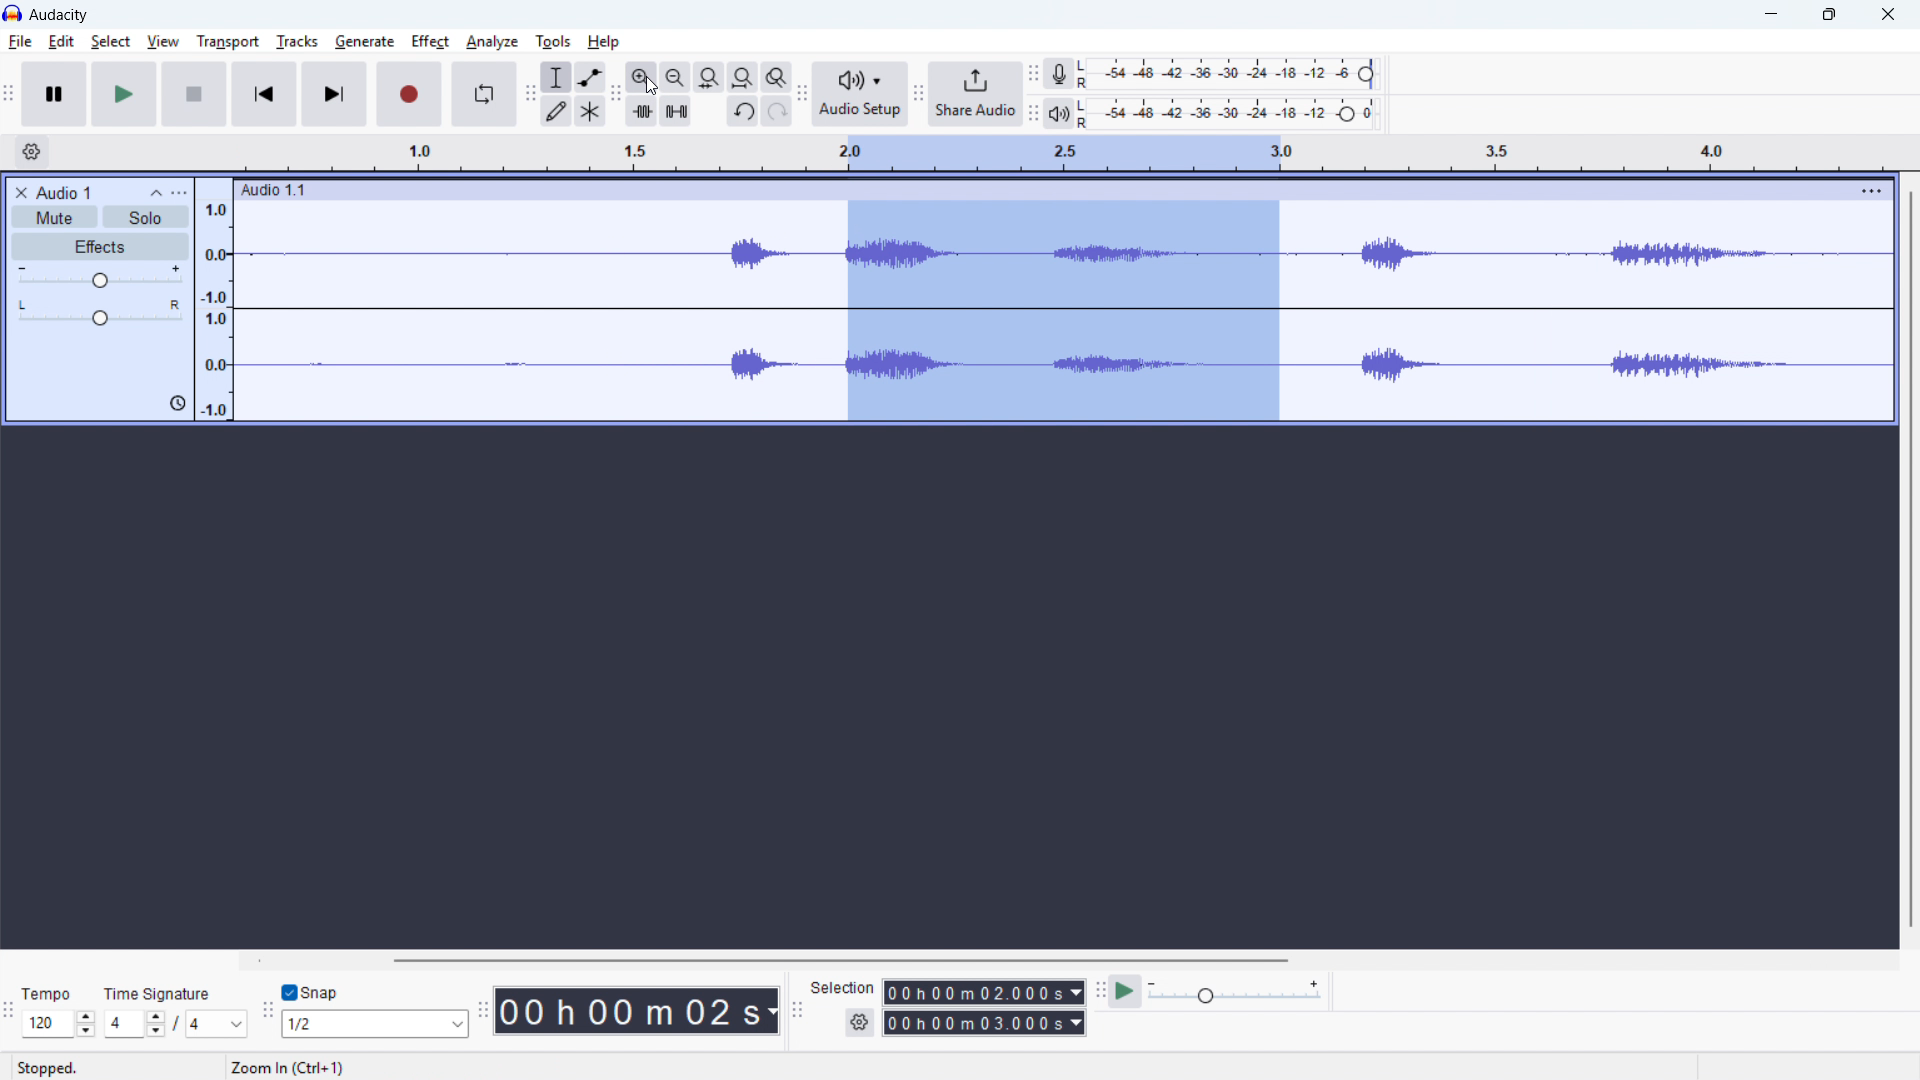  I want to click on Analyse, so click(493, 44).